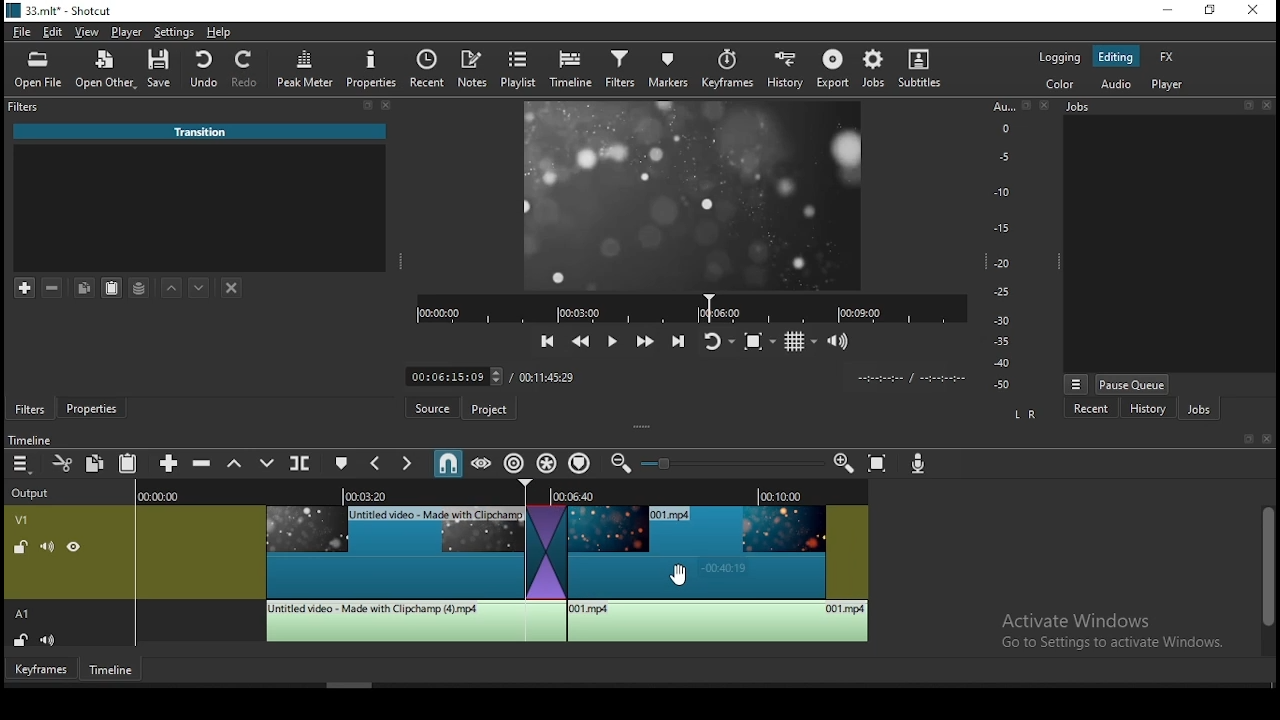 Image resolution: width=1280 pixels, height=720 pixels. Describe the element at coordinates (33, 436) in the screenshot. I see `timeline` at that location.